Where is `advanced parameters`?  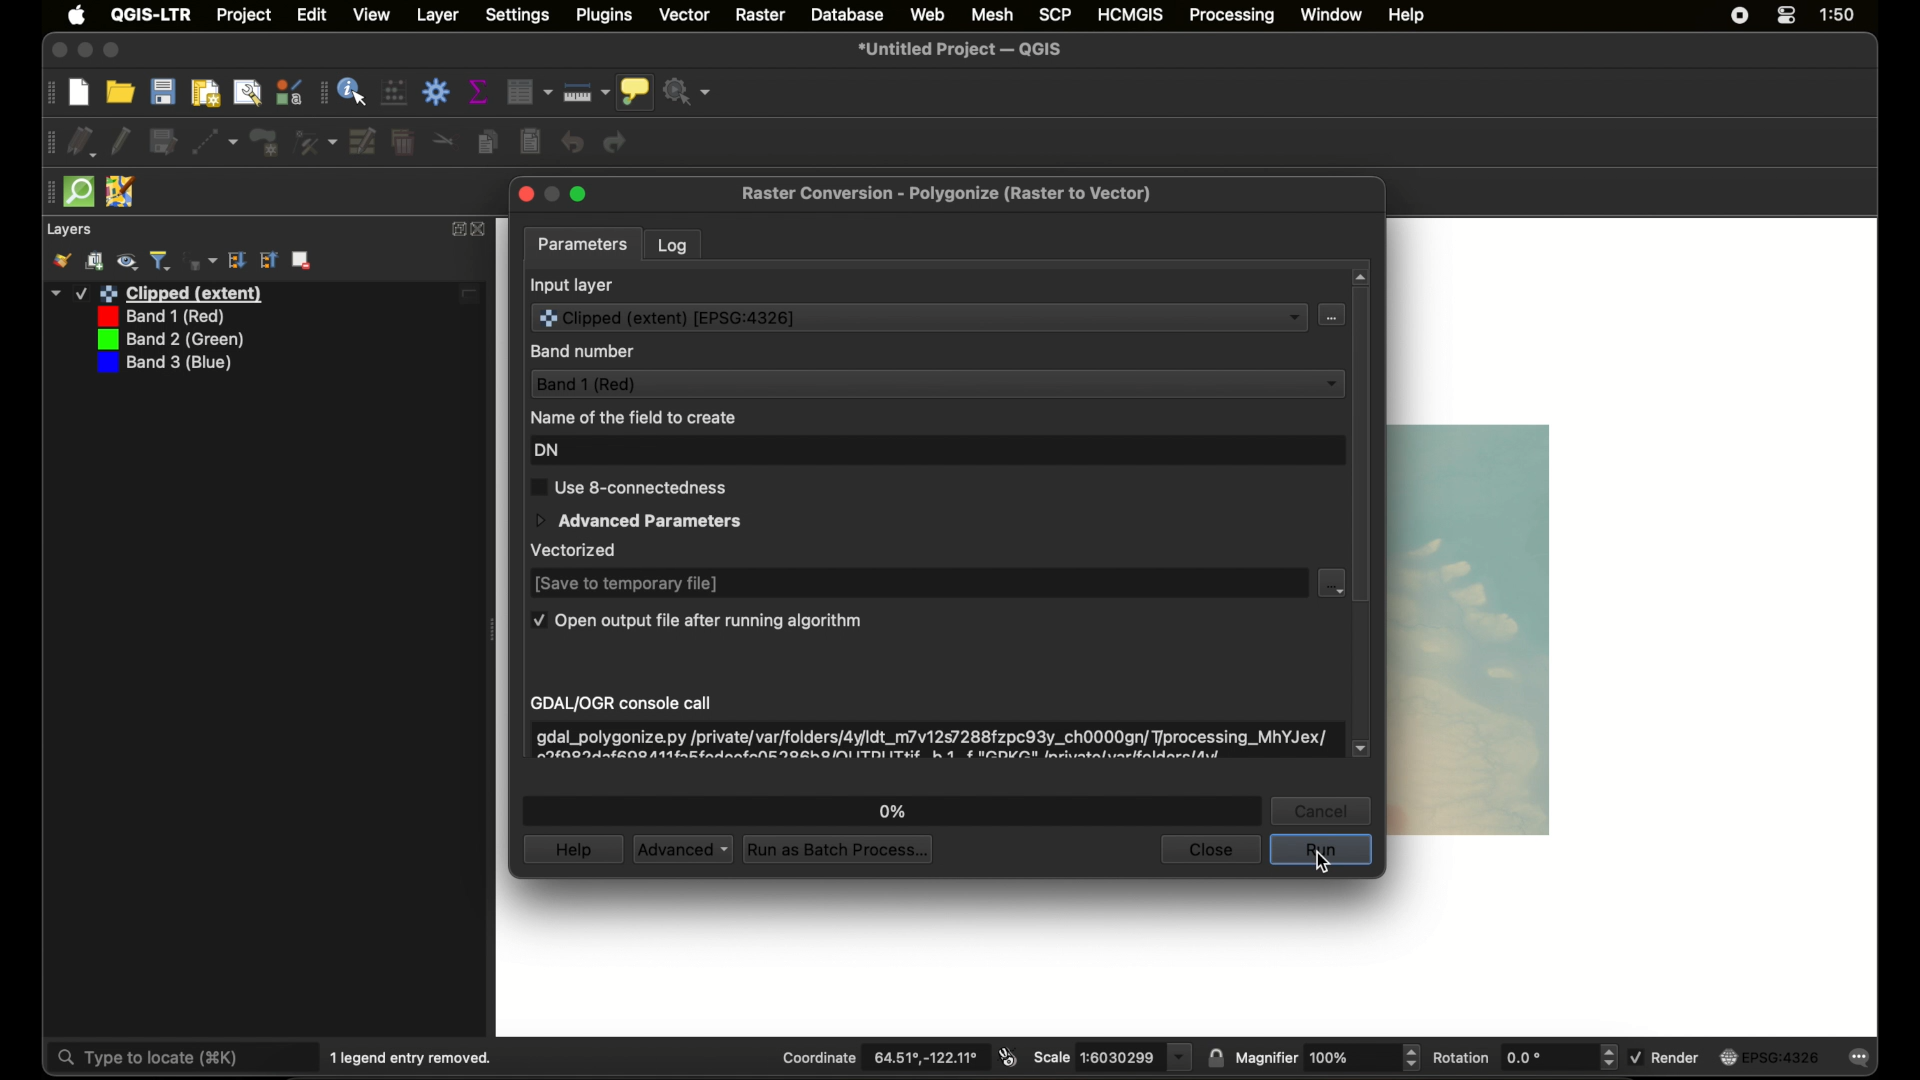 advanced parameters is located at coordinates (637, 522).